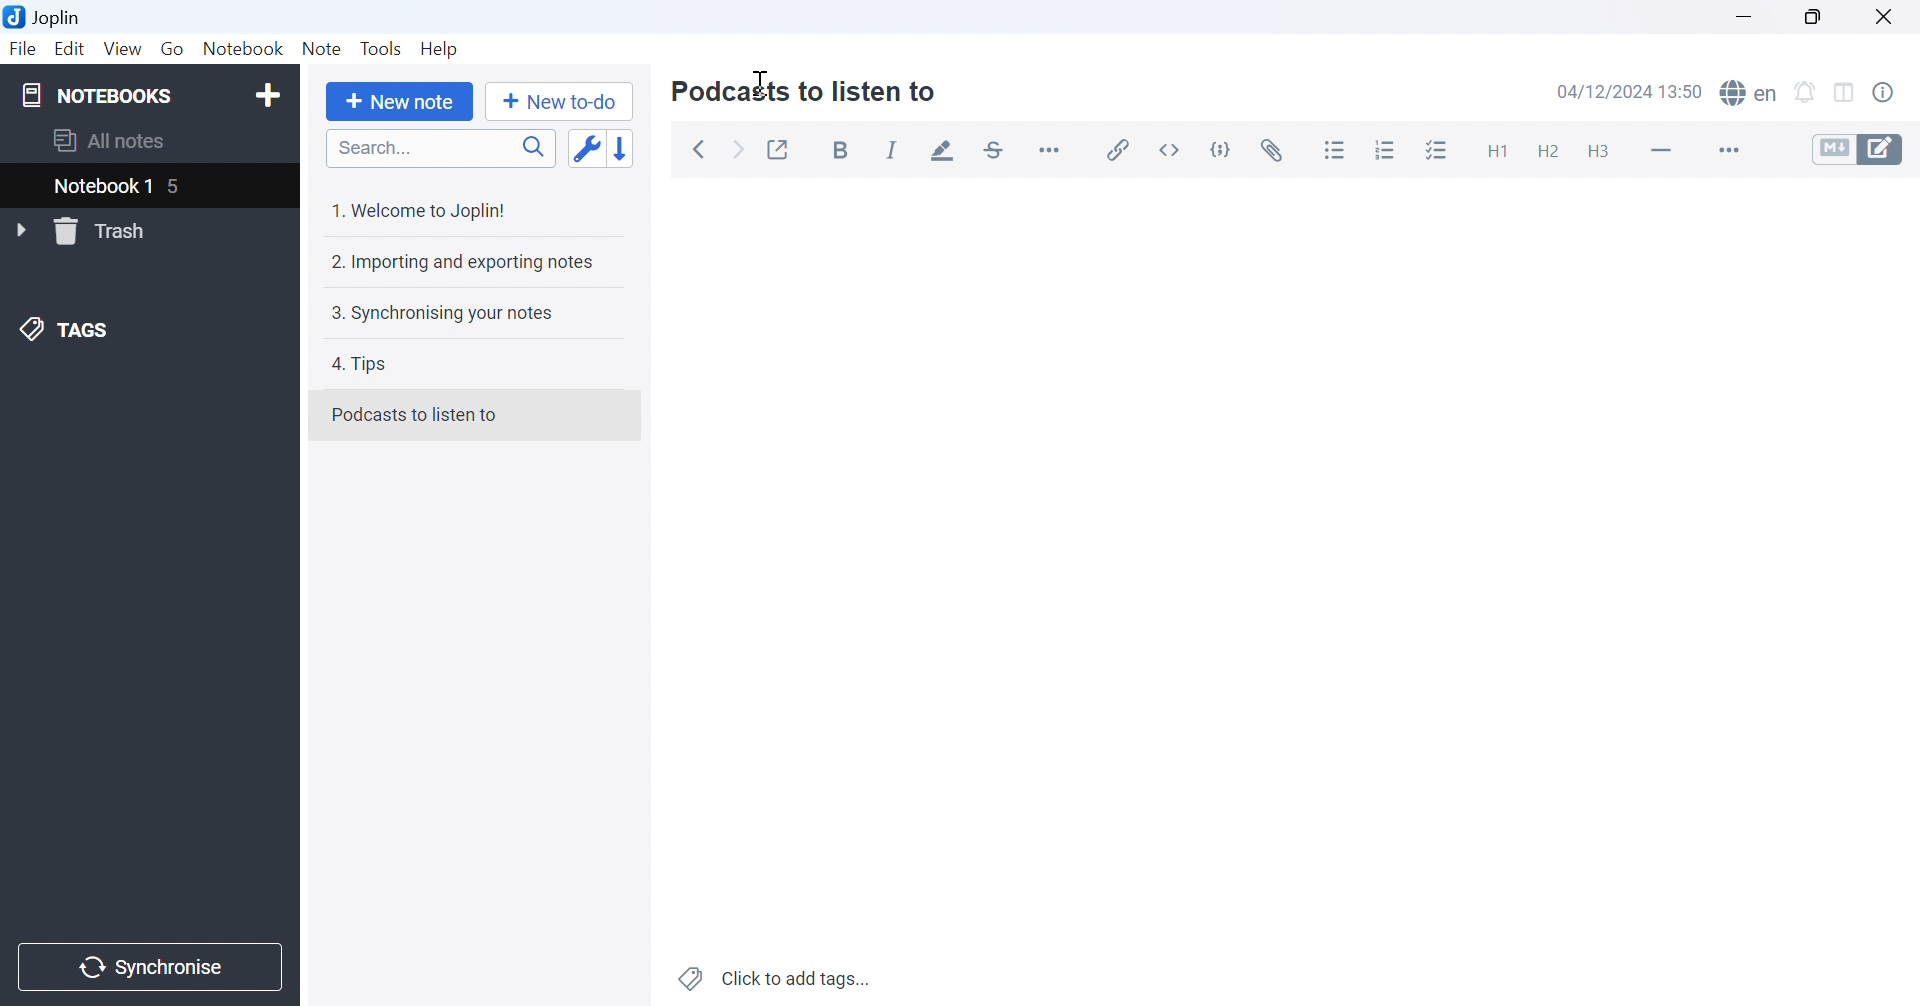  I want to click on 5, so click(185, 188).